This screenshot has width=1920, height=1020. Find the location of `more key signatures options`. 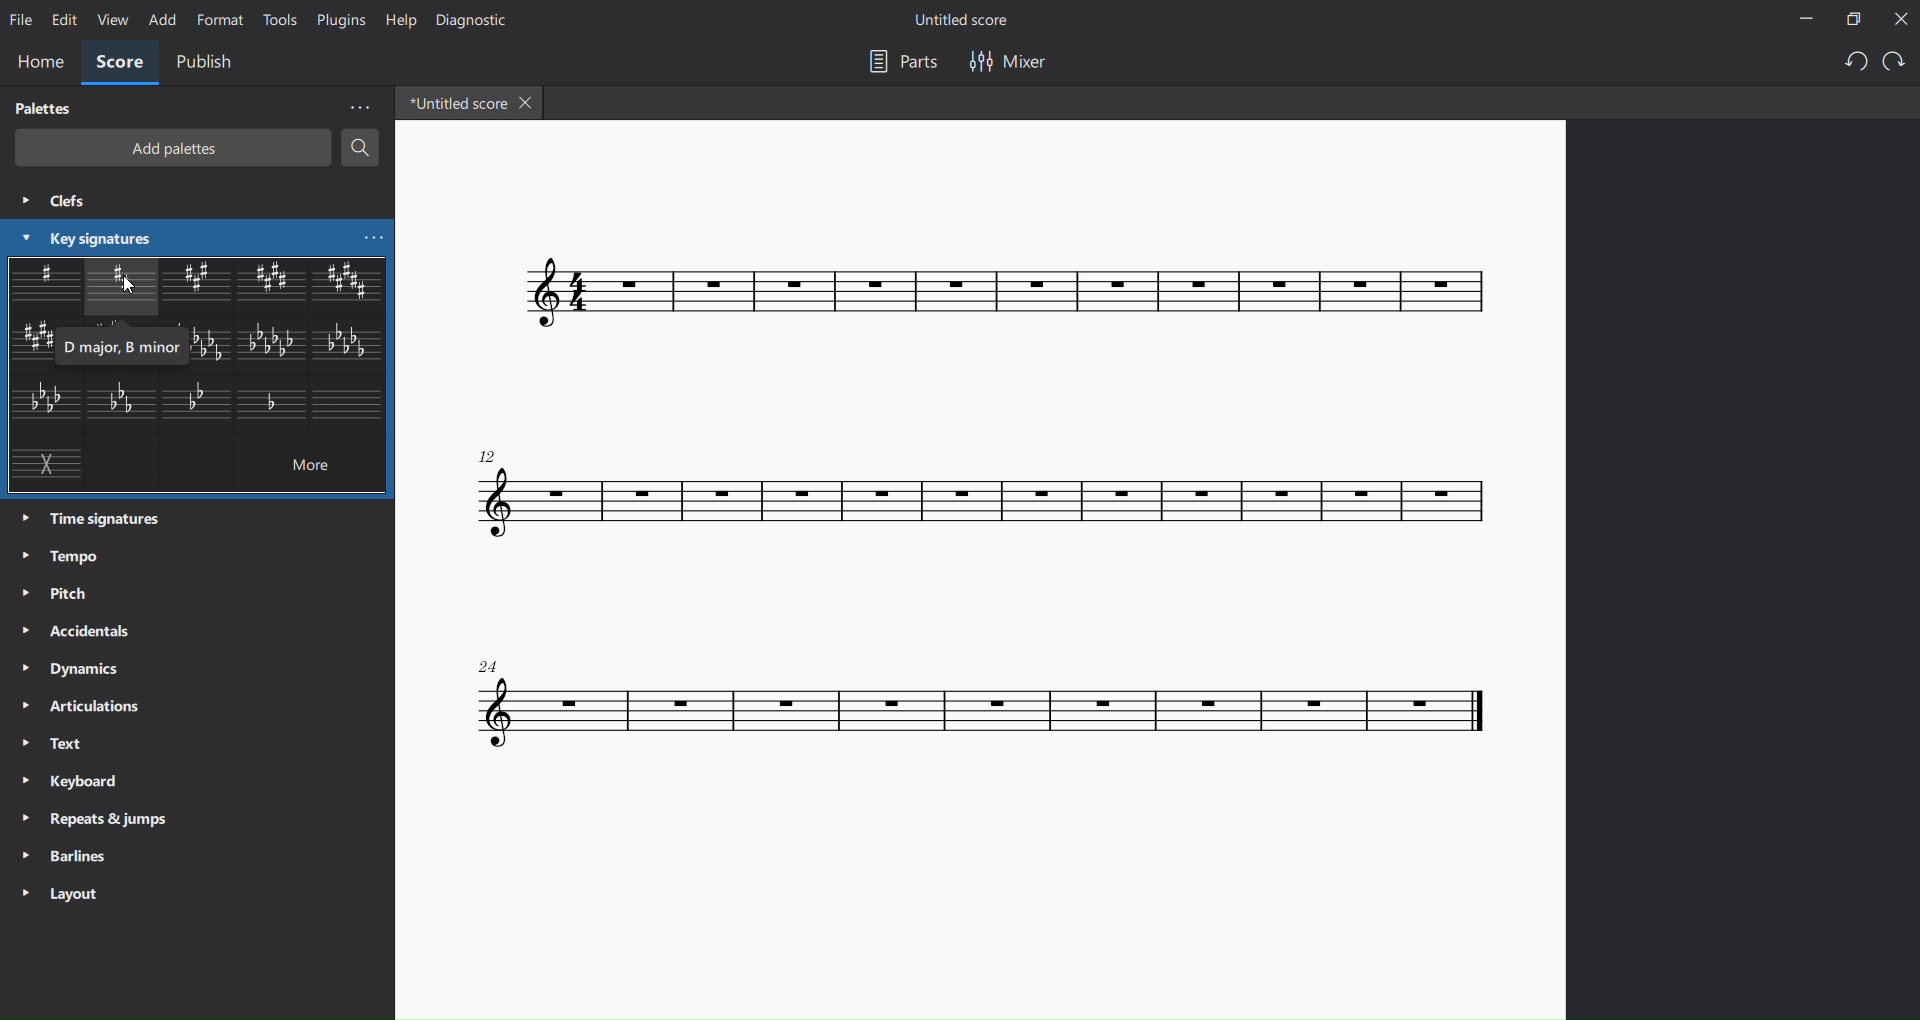

more key signatures options is located at coordinates (376, 242).